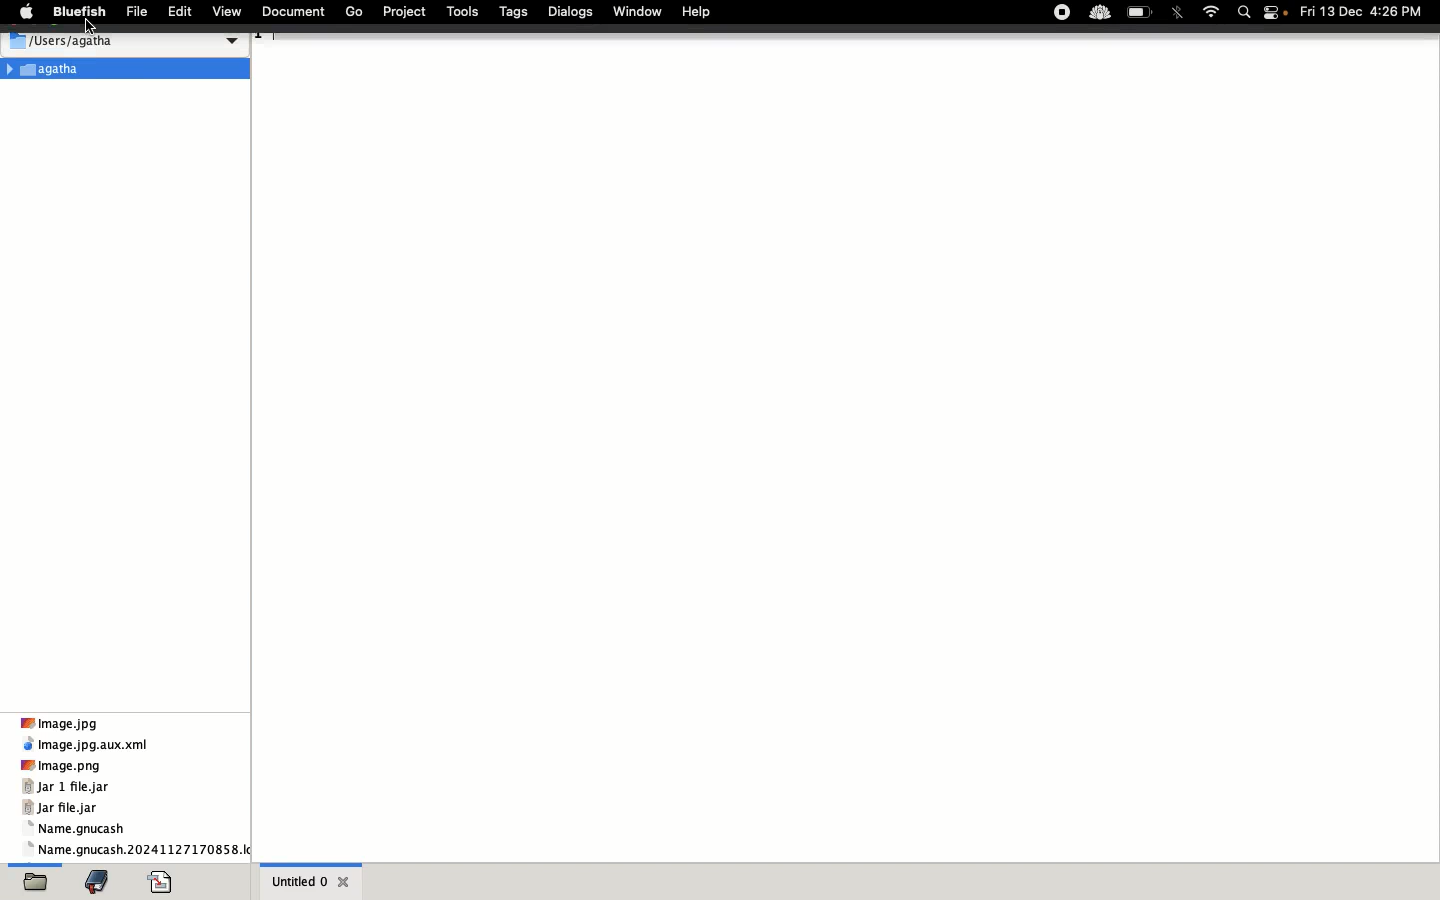 The height and width of the screenshot is (900, 1440). What do you see at coordinates (66, 723) in the screenshot?
I see `Image` at bounding box center [66, 723].